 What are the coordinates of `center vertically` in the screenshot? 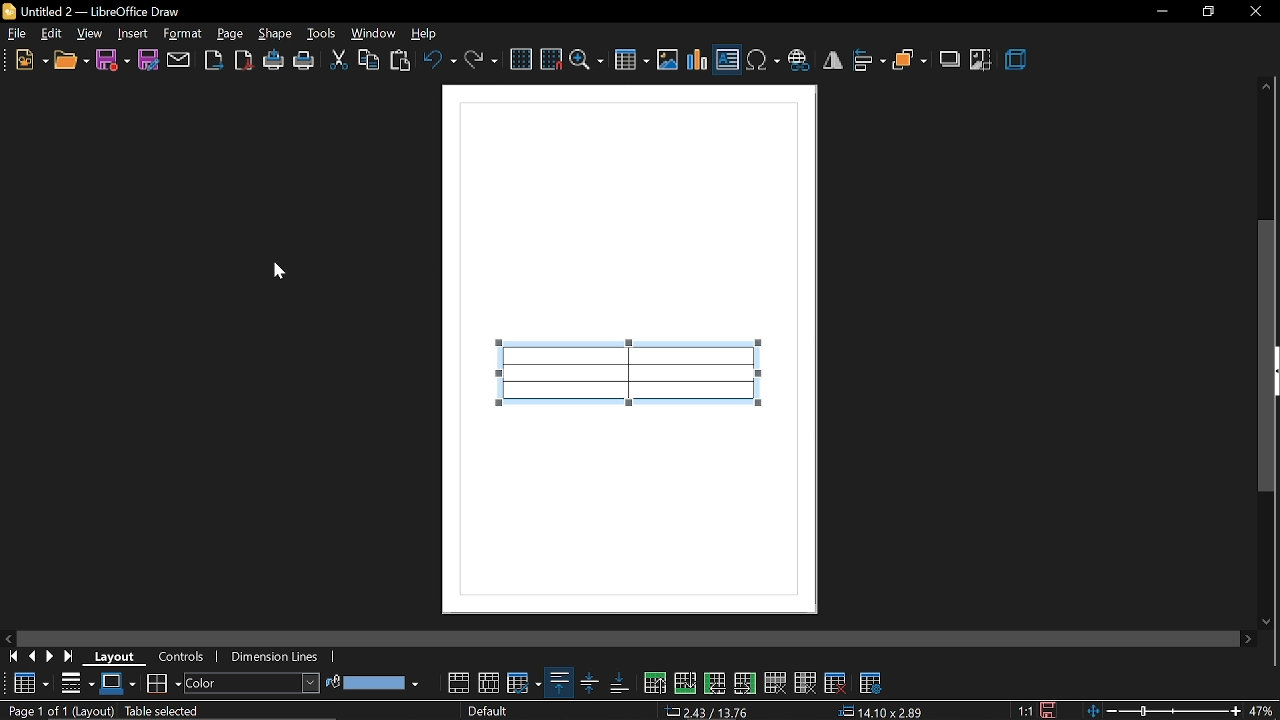 It's located at (587, 683).